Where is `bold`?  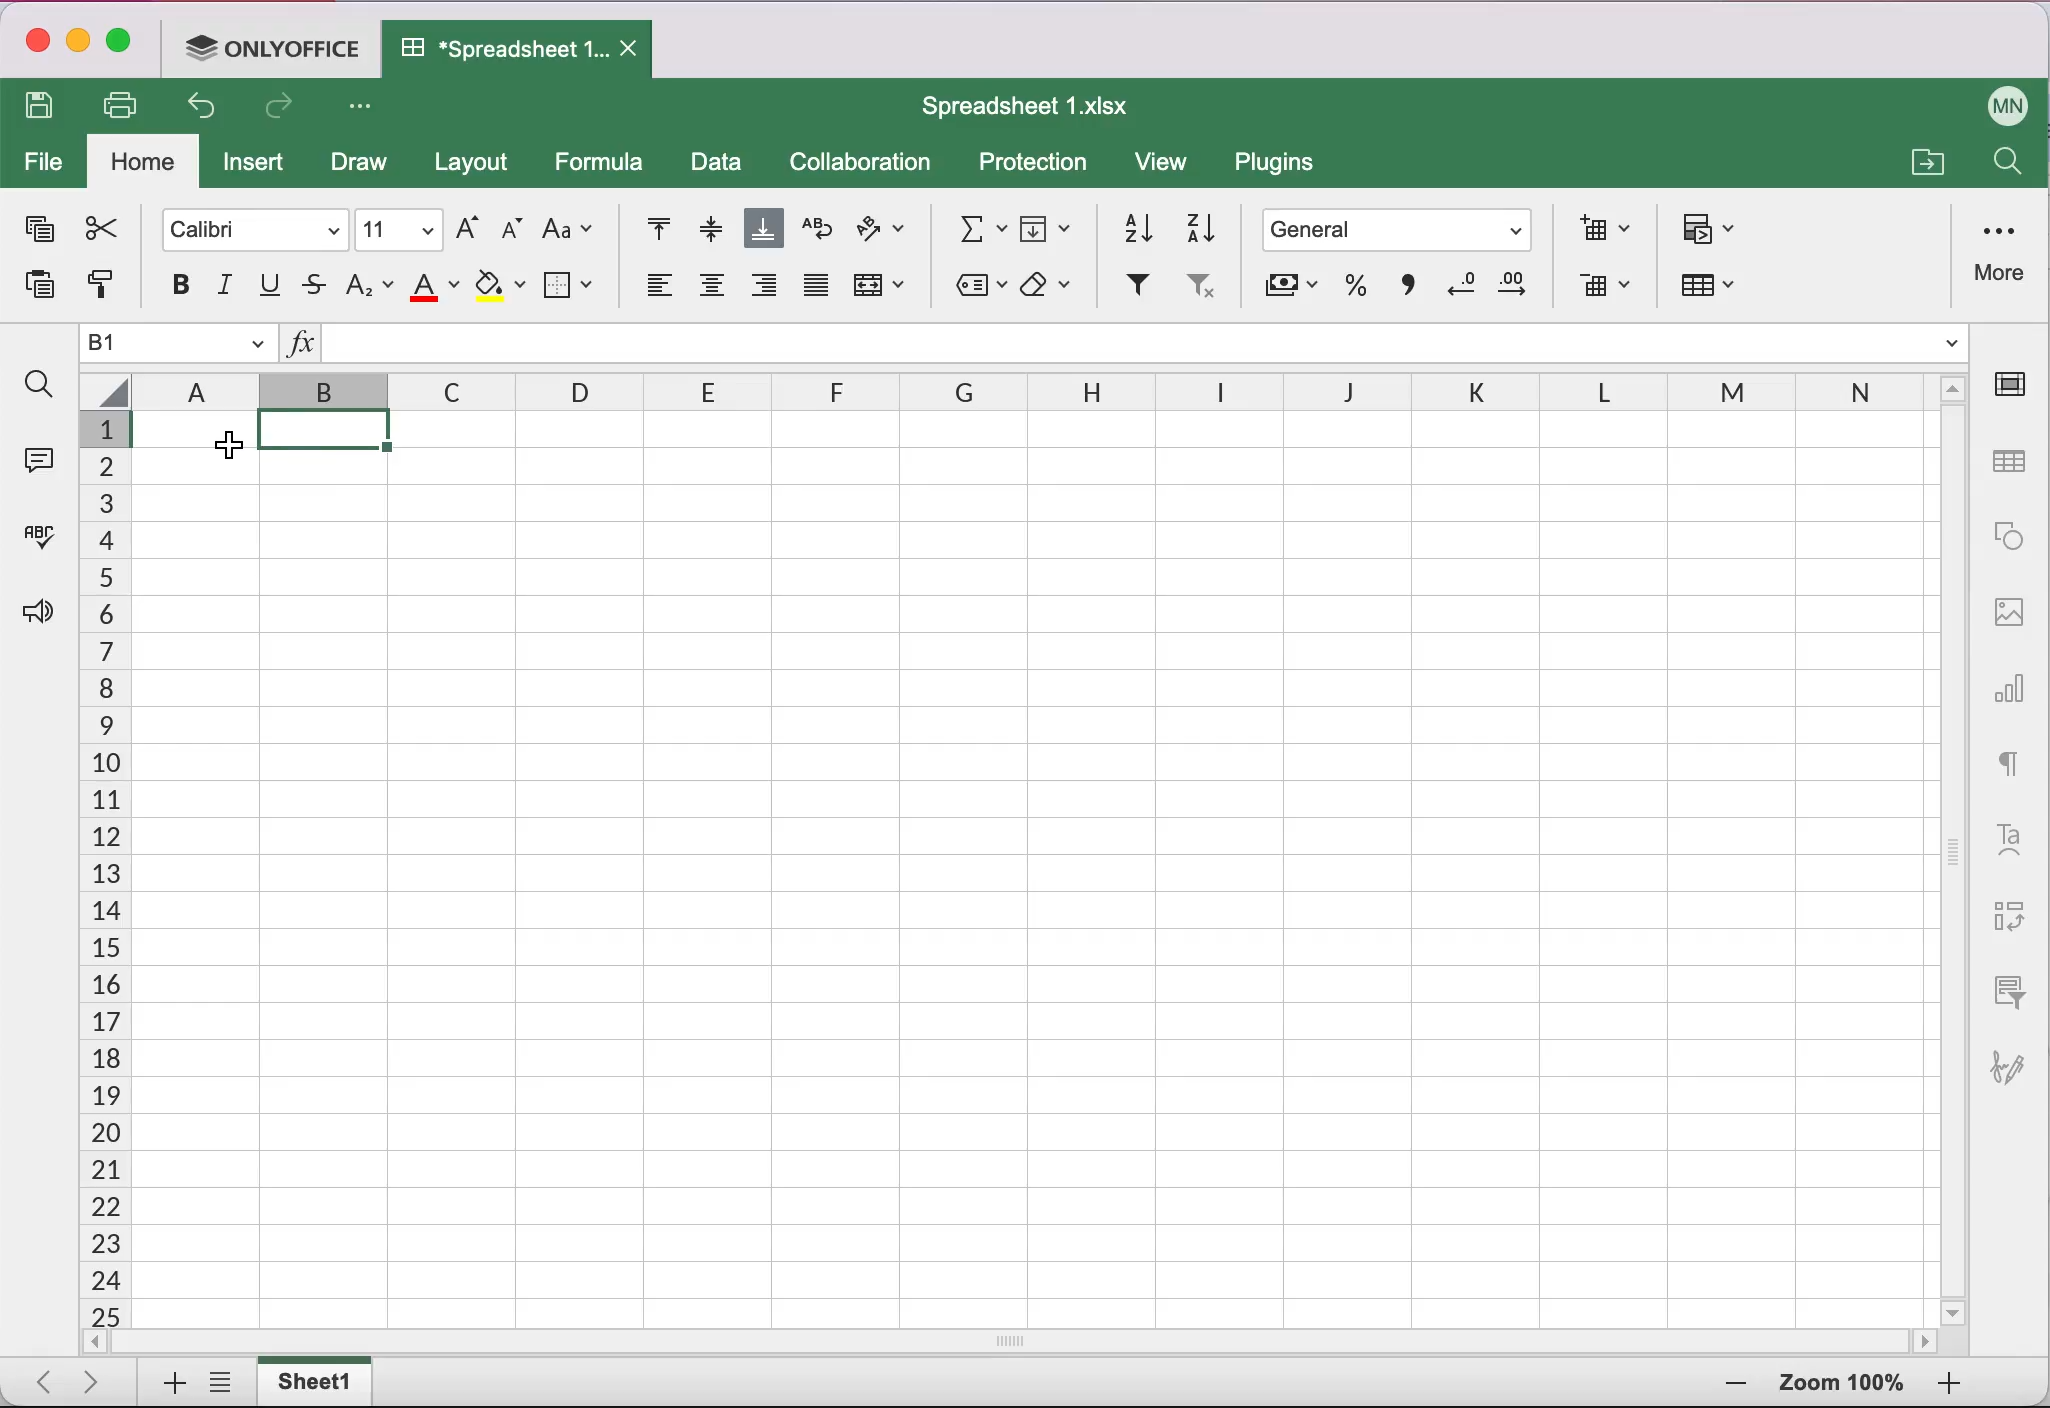
bold is located at coordinates (170, 284).